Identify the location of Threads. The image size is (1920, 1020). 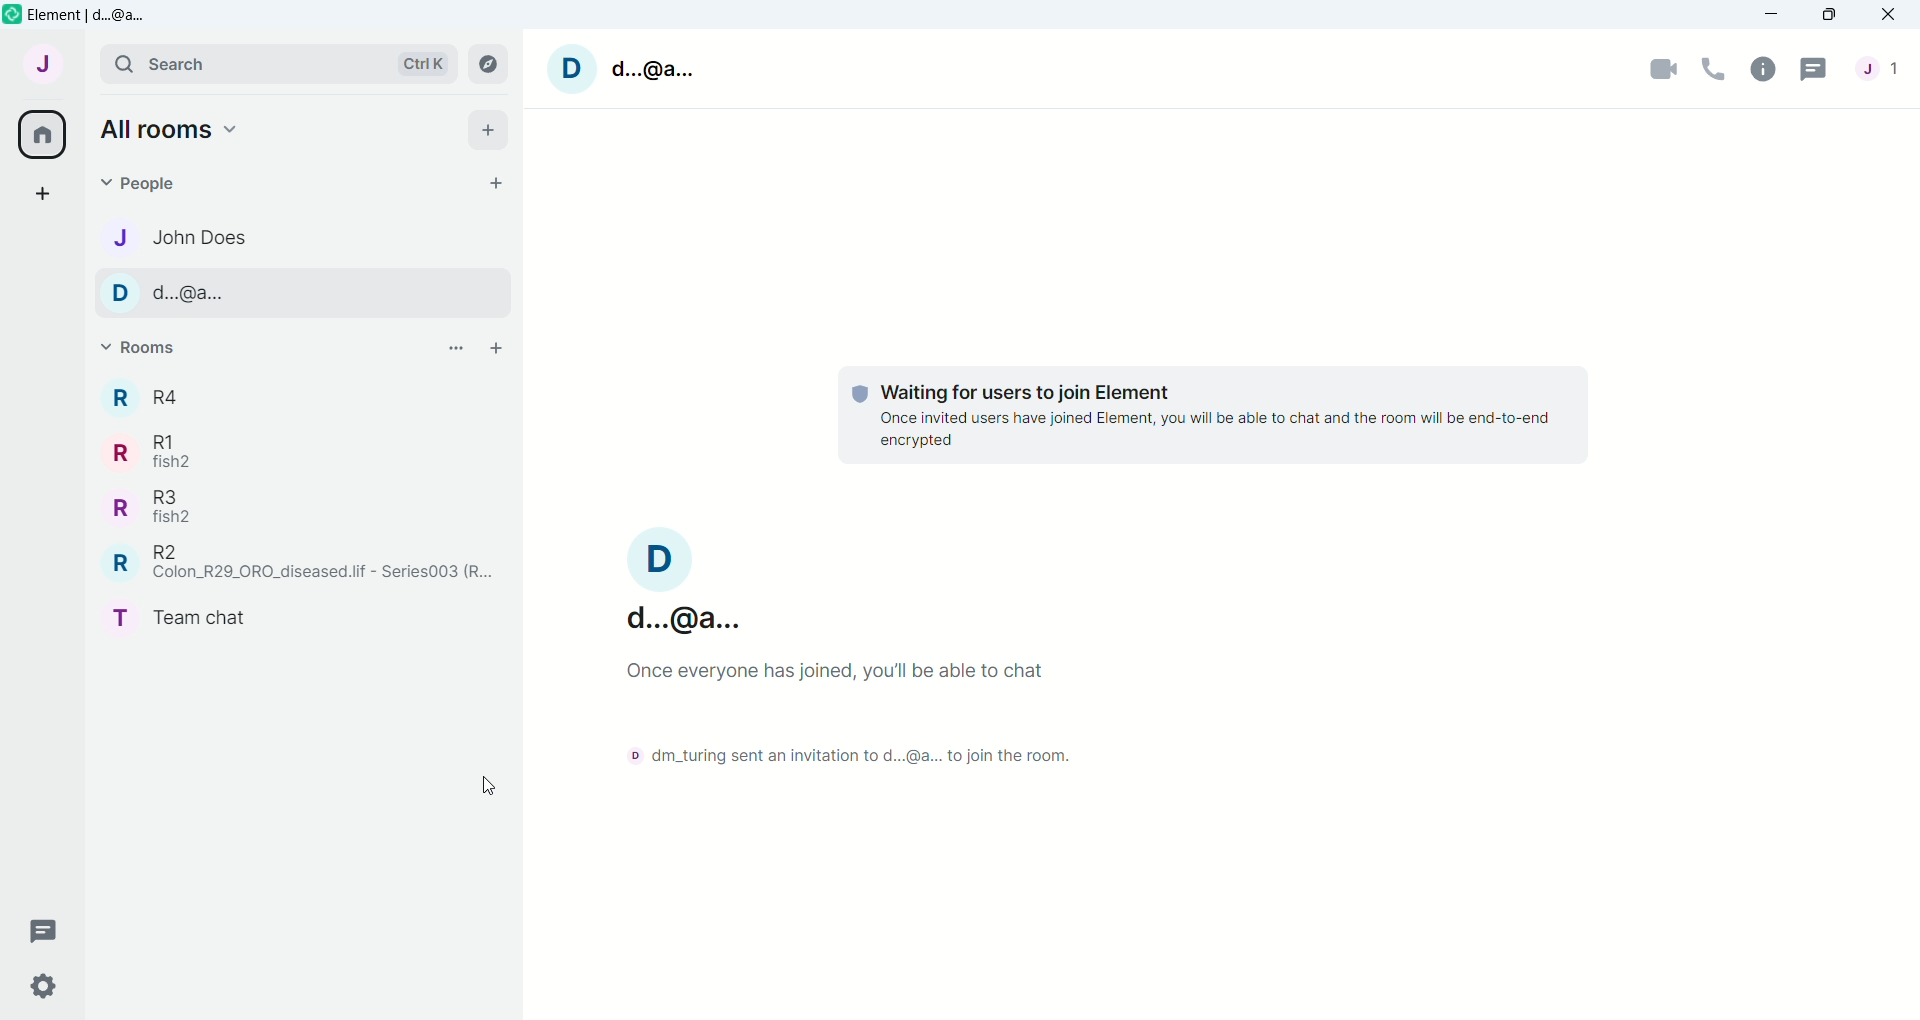
(35, 935).